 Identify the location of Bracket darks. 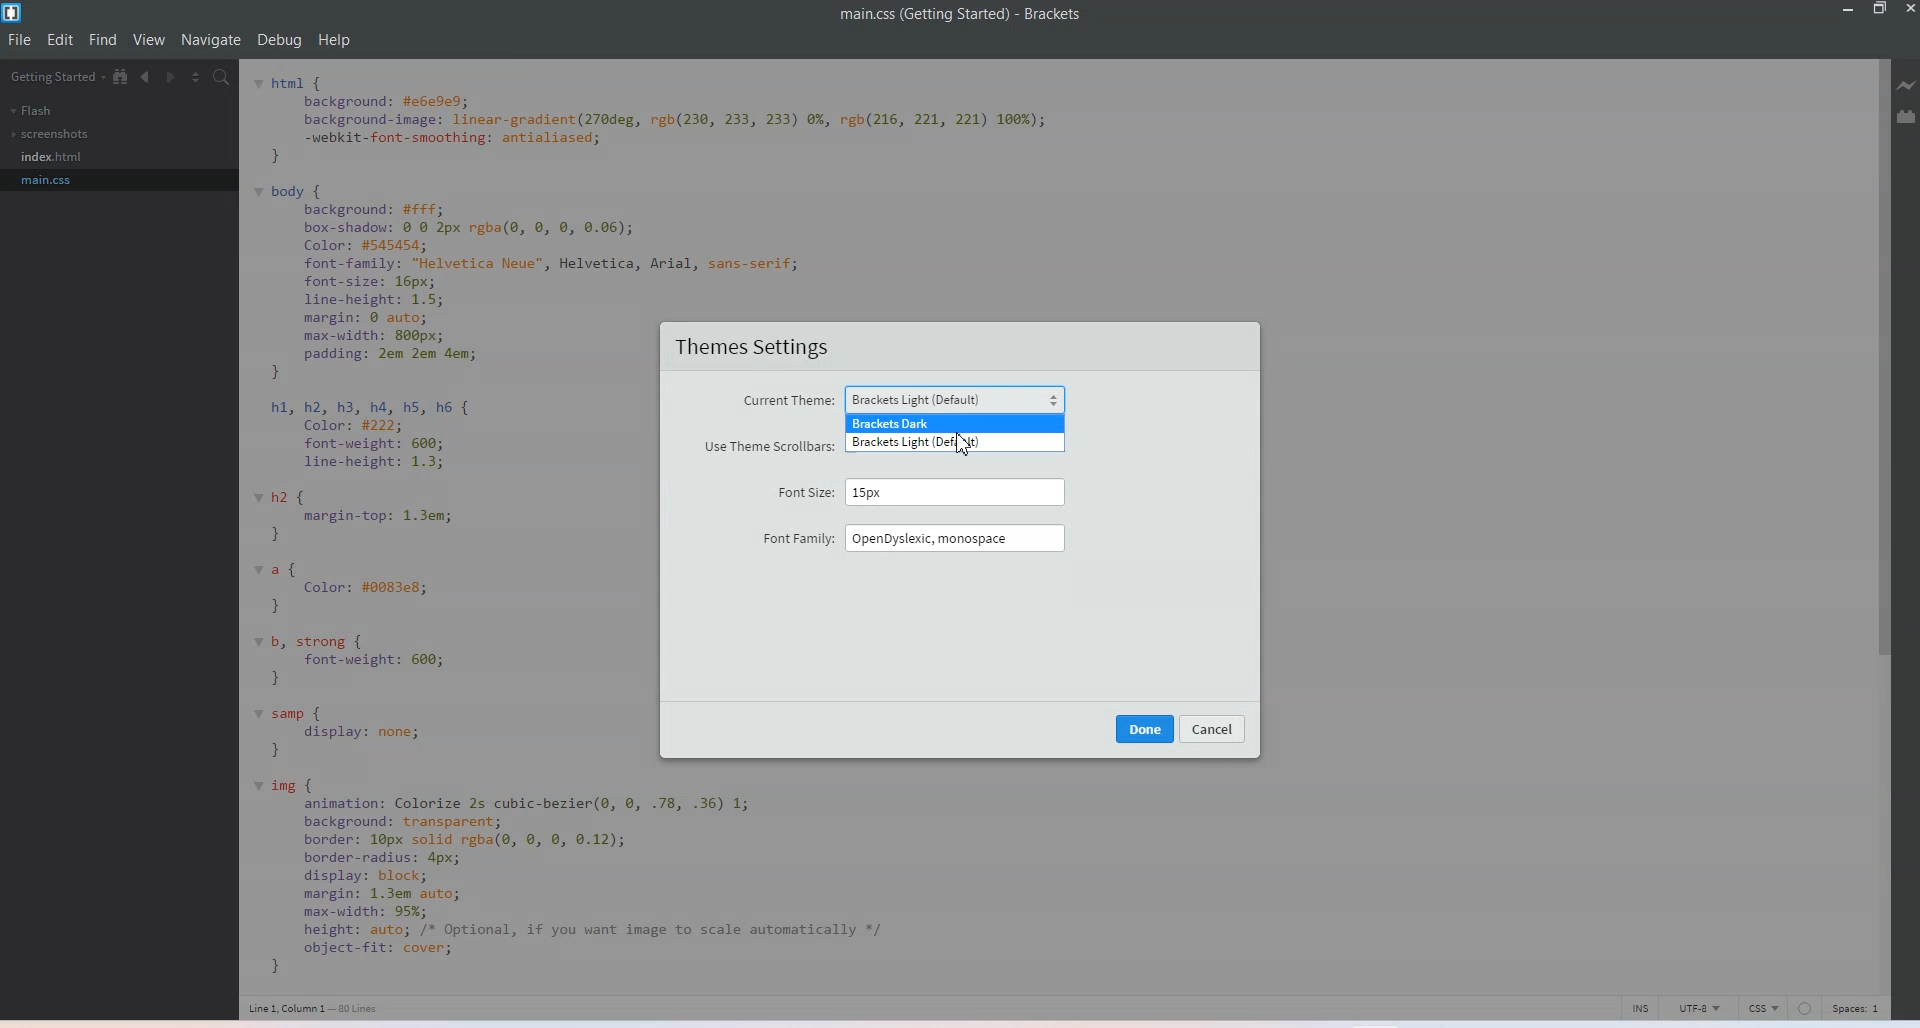
(955, 424).